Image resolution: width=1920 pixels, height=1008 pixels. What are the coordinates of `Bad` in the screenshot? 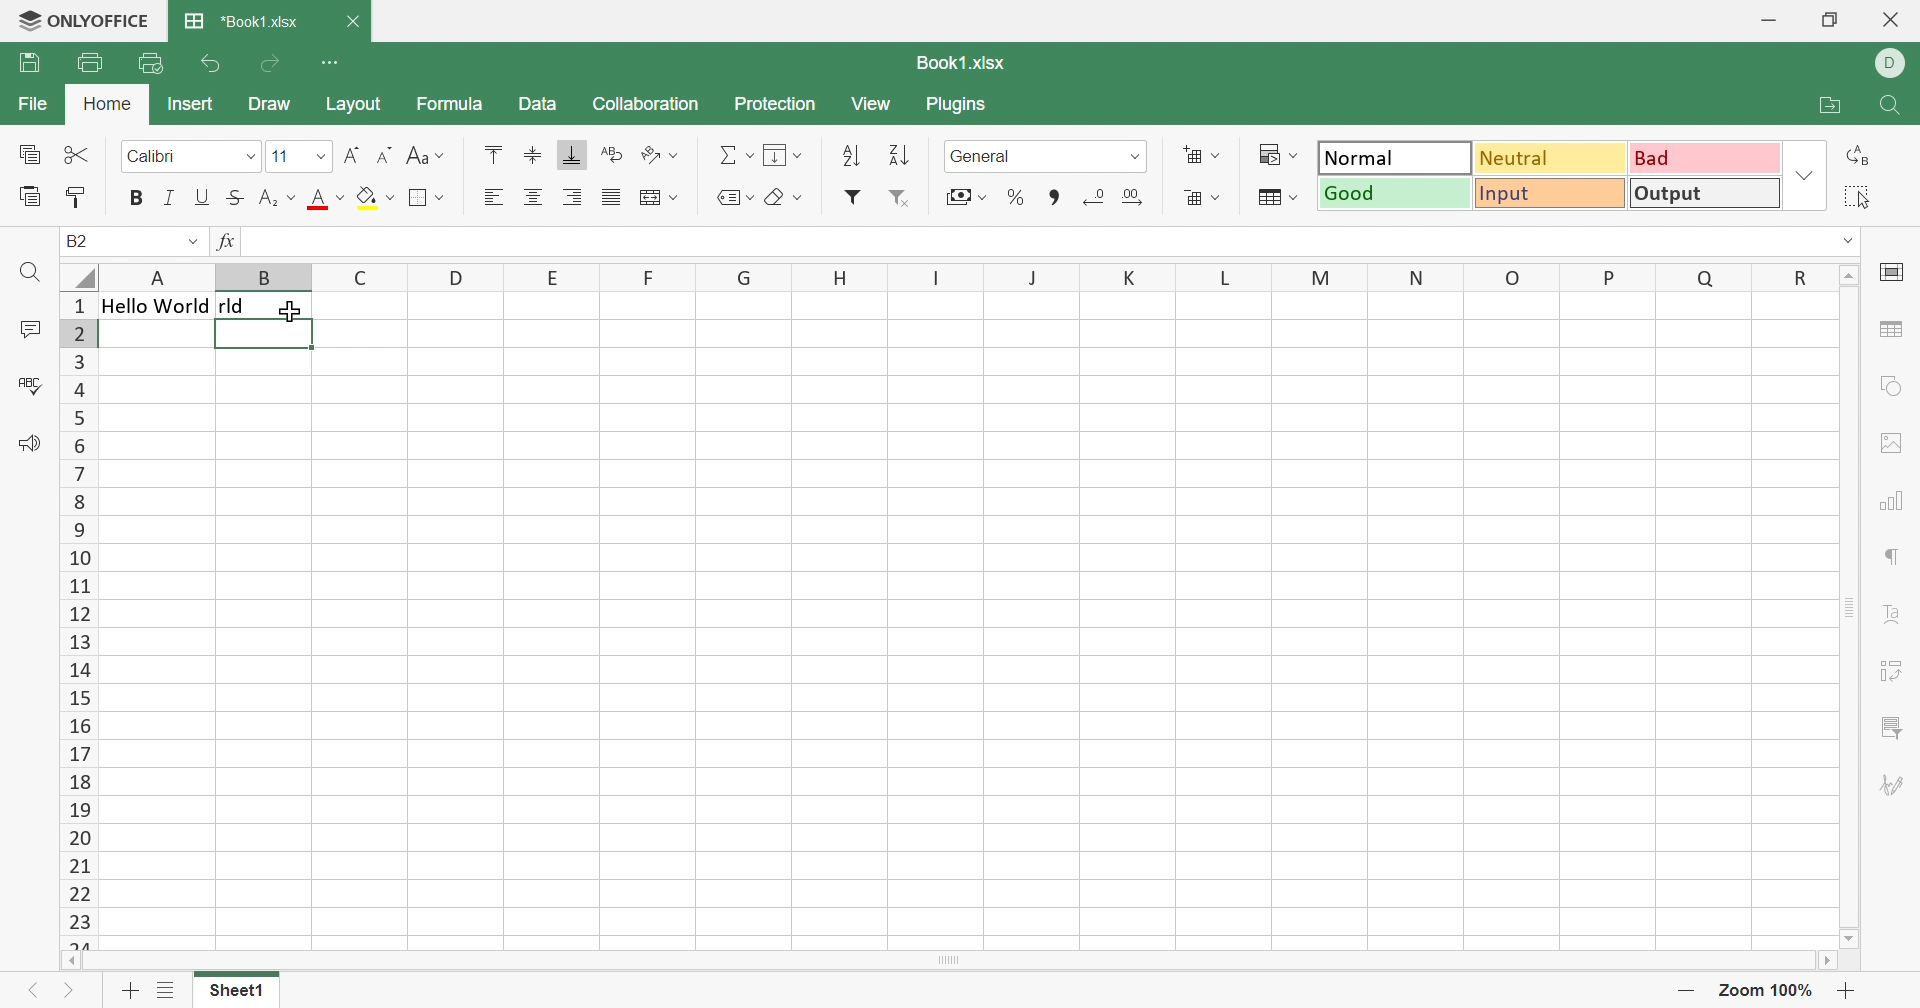 It's located at (1702, 159).